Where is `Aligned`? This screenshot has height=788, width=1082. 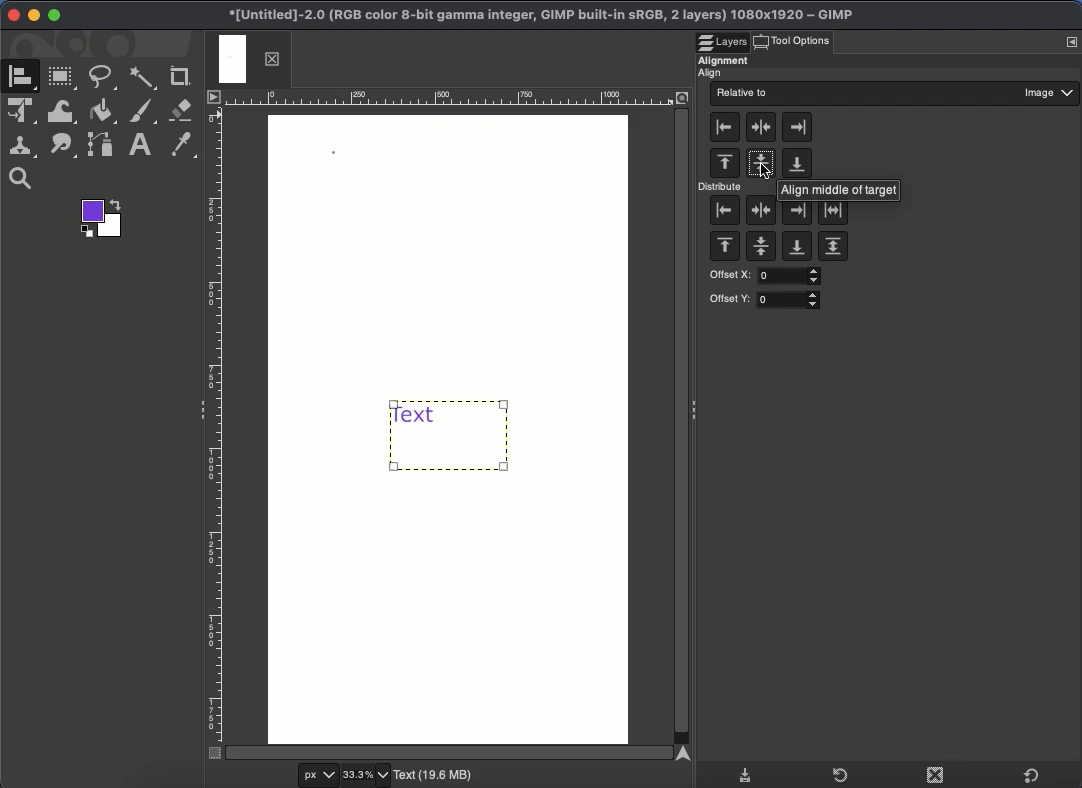
Aligned is located at coordinates (448, 436).